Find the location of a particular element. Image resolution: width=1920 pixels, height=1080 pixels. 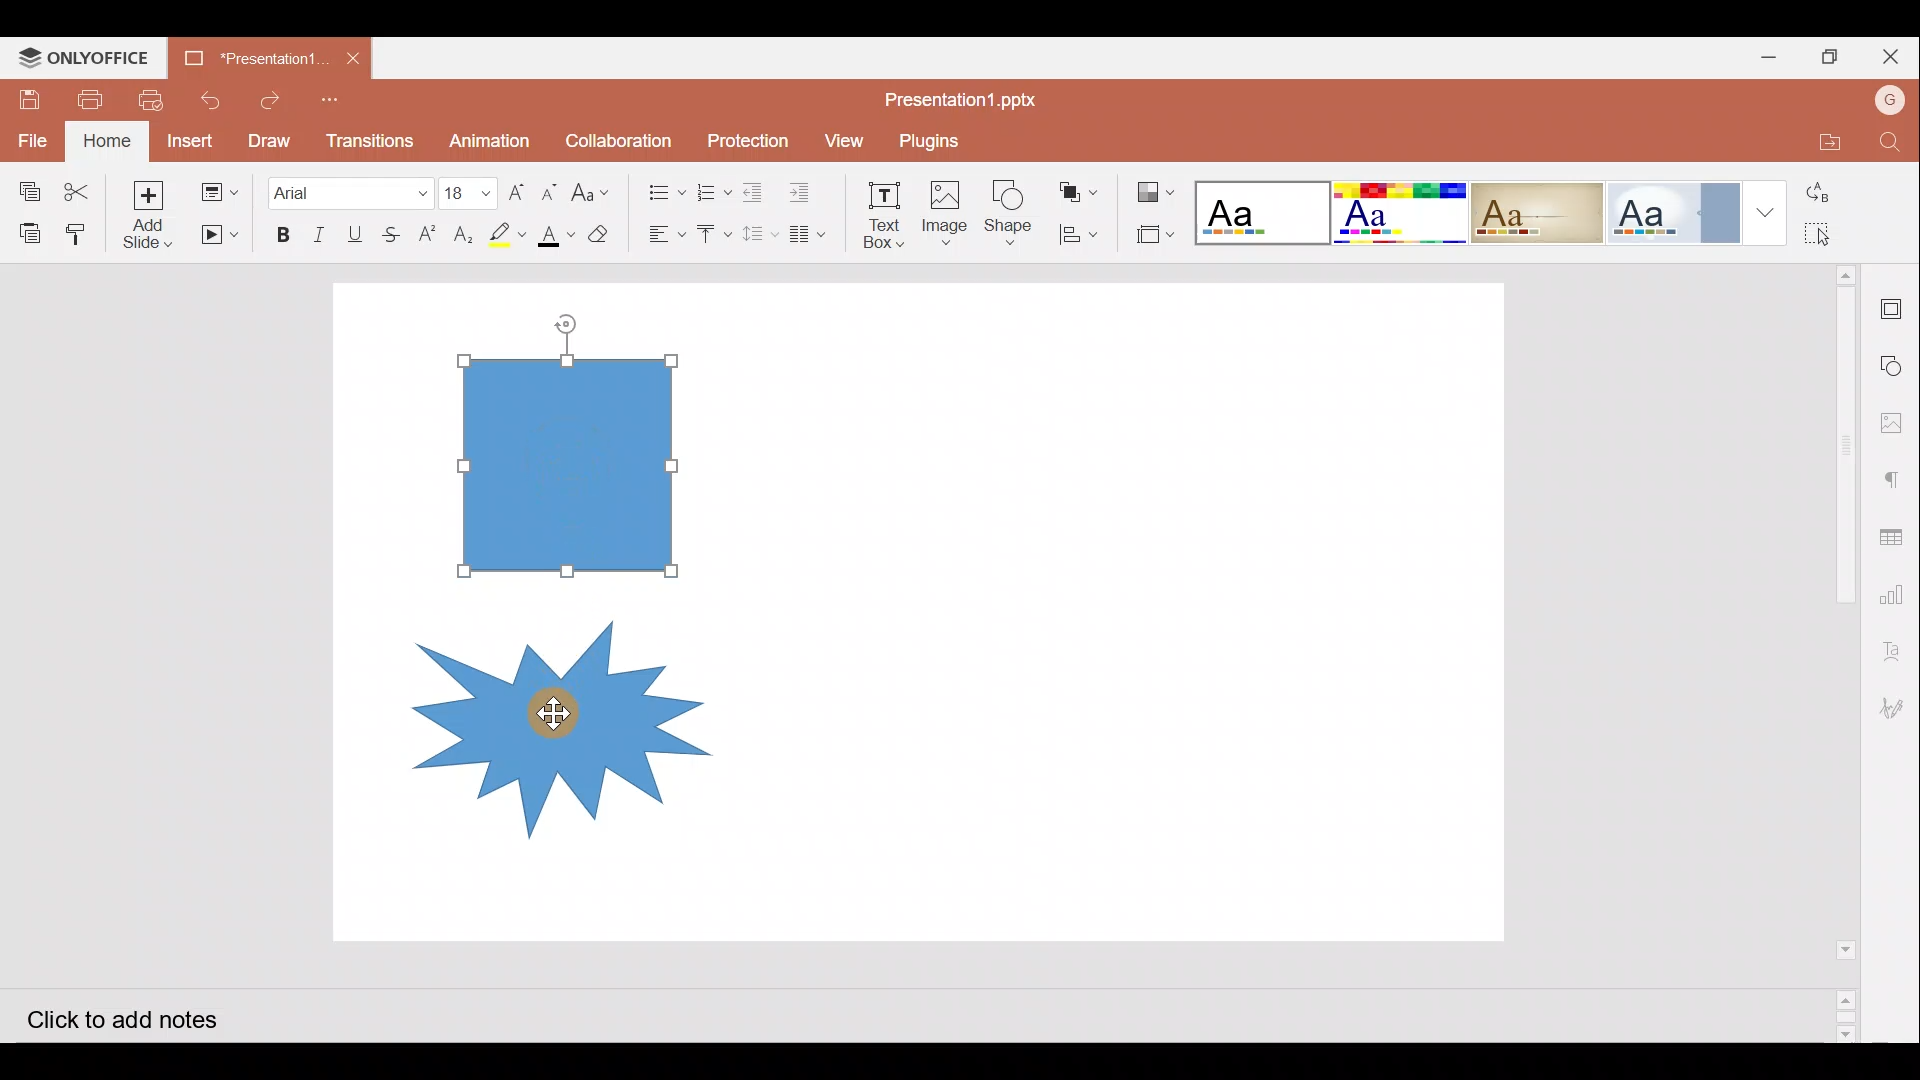

Increase font size is located at coordinates (514, 186).